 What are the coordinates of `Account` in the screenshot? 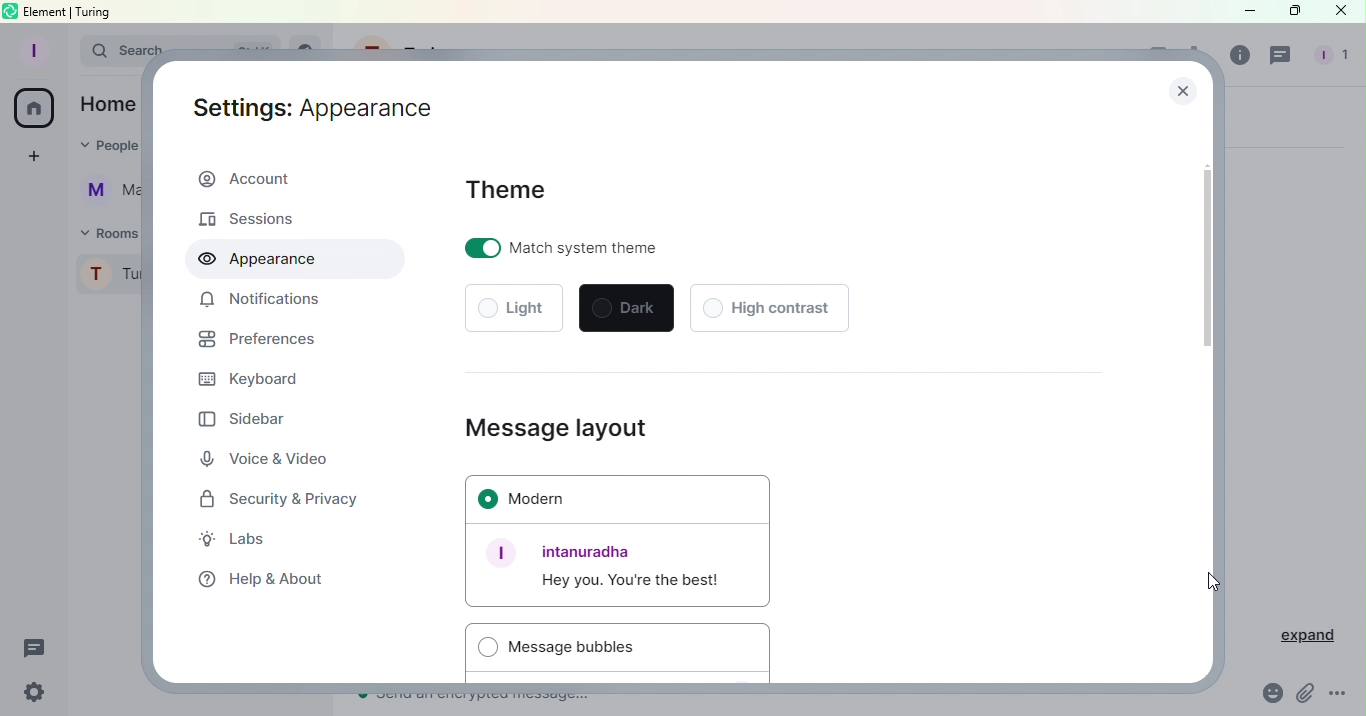 It's located at (279, 179).